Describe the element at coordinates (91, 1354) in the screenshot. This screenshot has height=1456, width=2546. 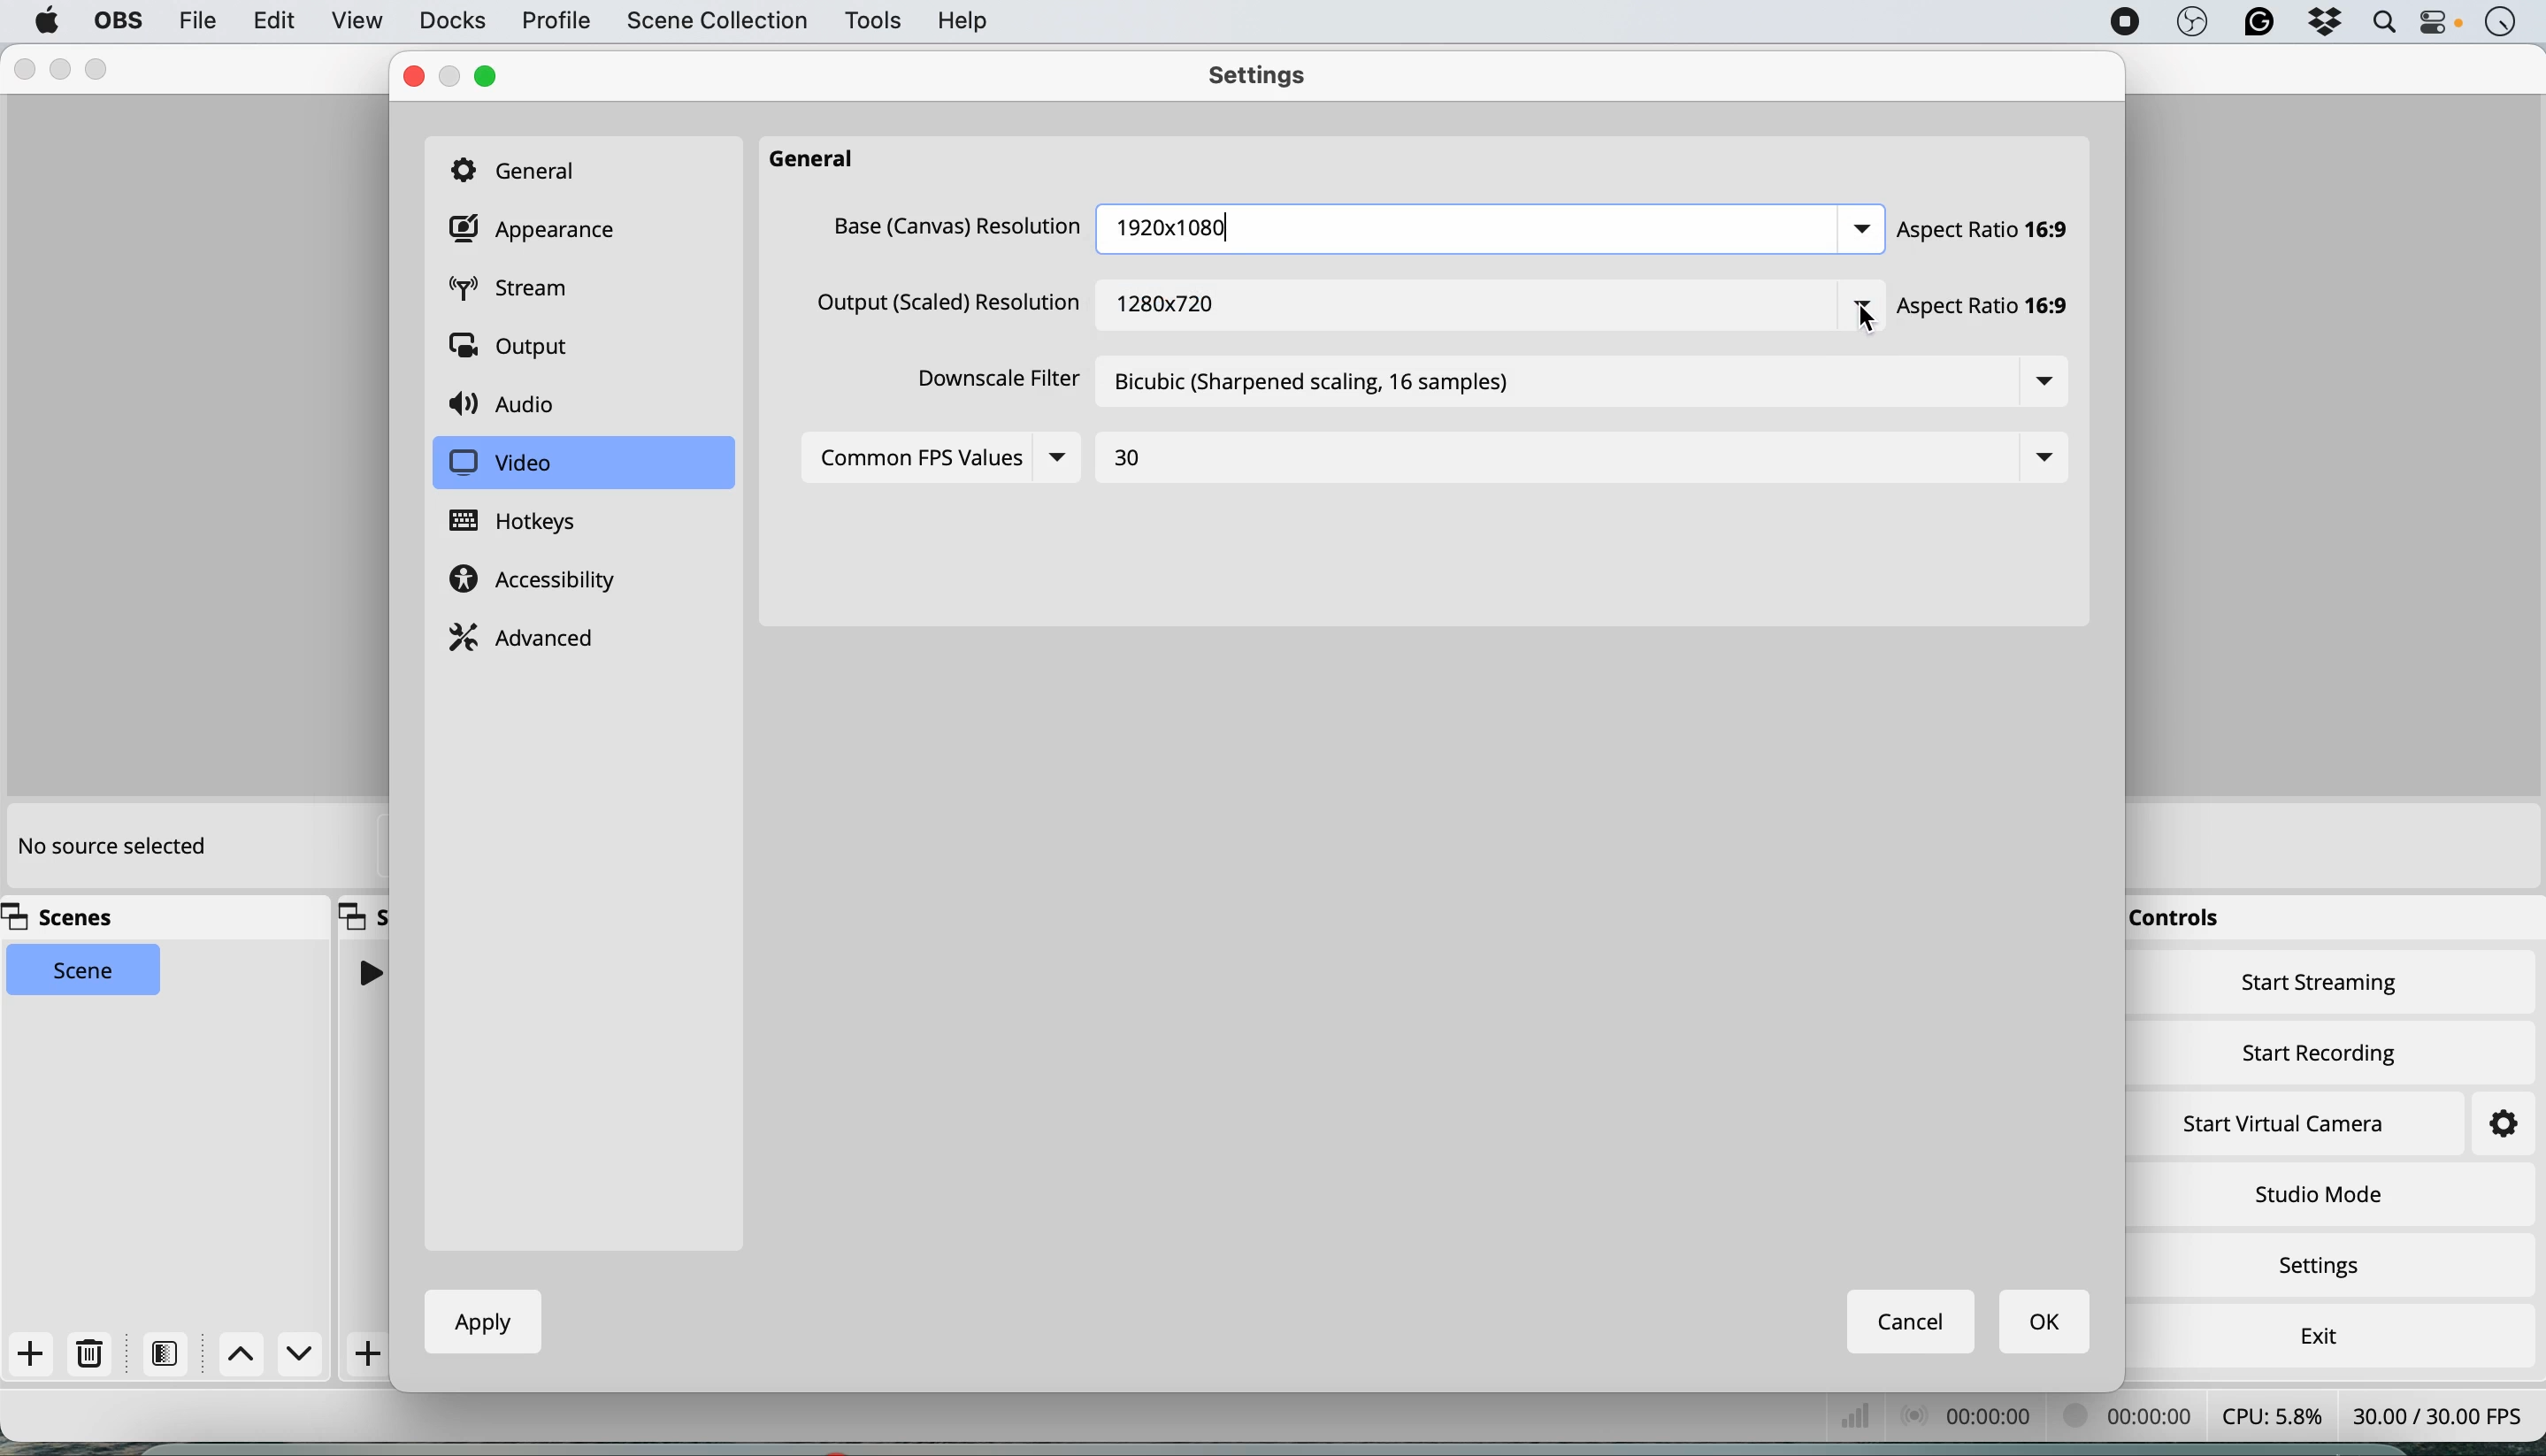
I see `delete scene` at that location.